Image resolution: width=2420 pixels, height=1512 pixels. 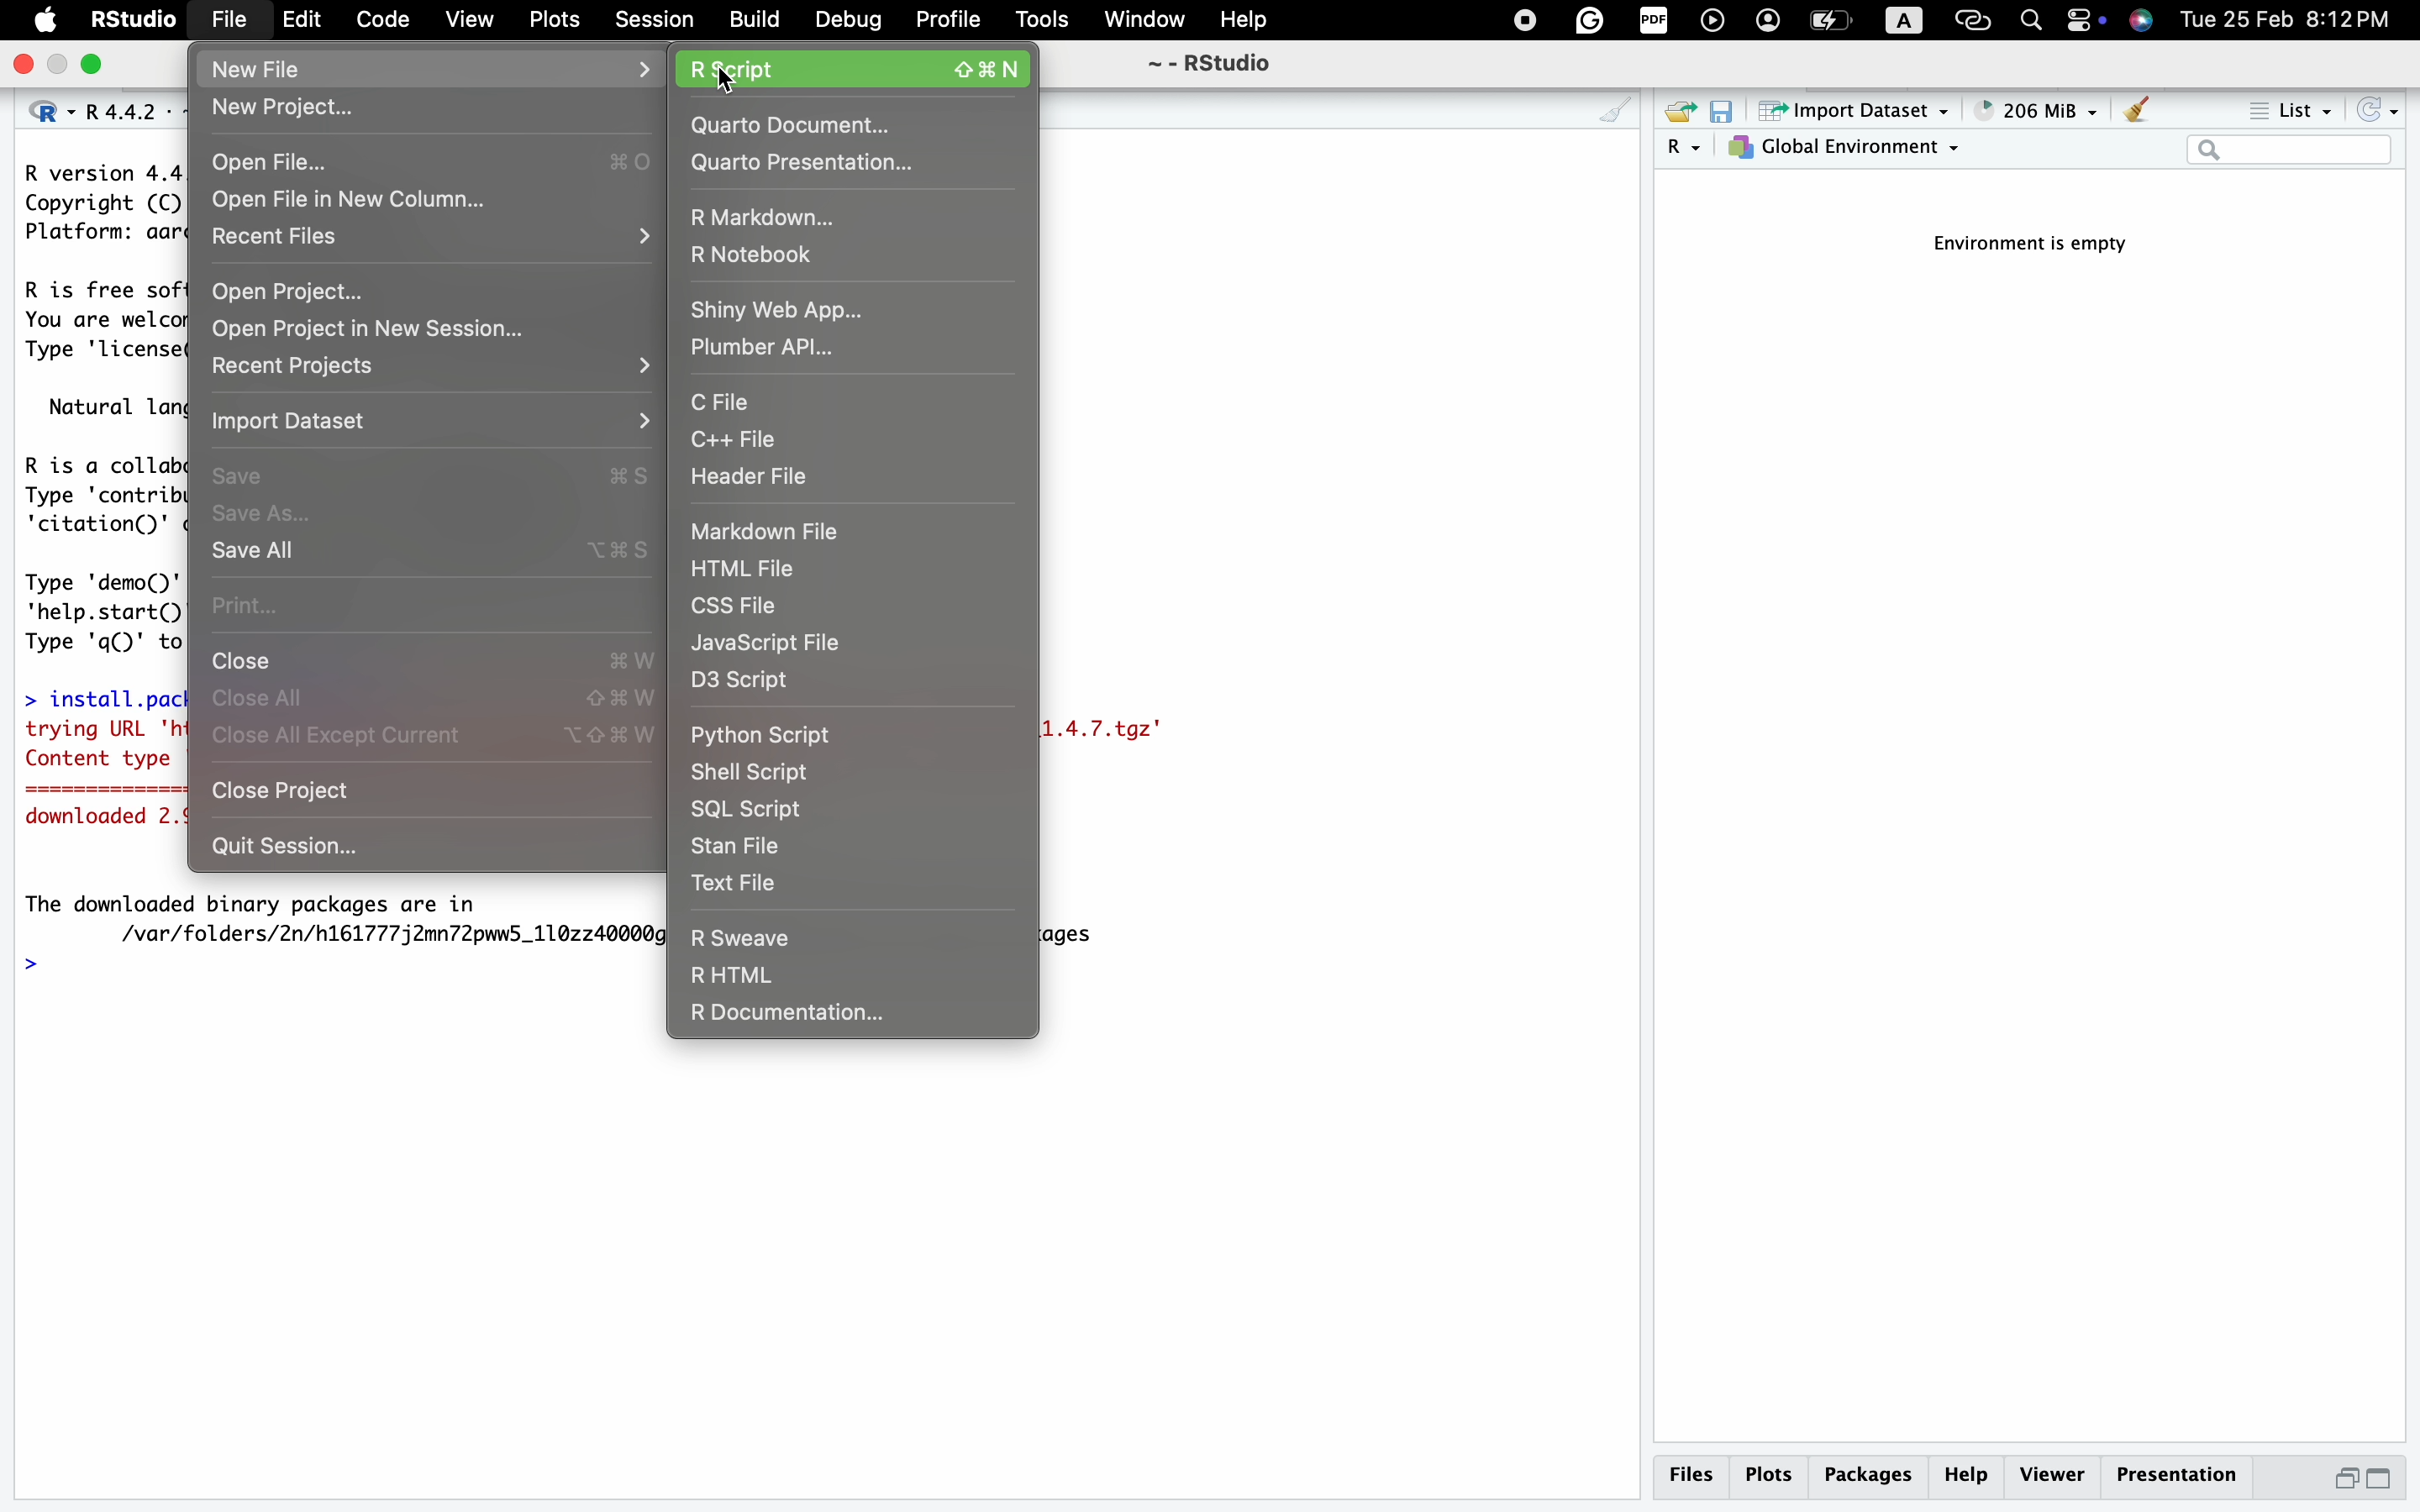 What do you see at coordinates (468, 21) in the screenshot?
I see `View` at bounding box center [468, 21].